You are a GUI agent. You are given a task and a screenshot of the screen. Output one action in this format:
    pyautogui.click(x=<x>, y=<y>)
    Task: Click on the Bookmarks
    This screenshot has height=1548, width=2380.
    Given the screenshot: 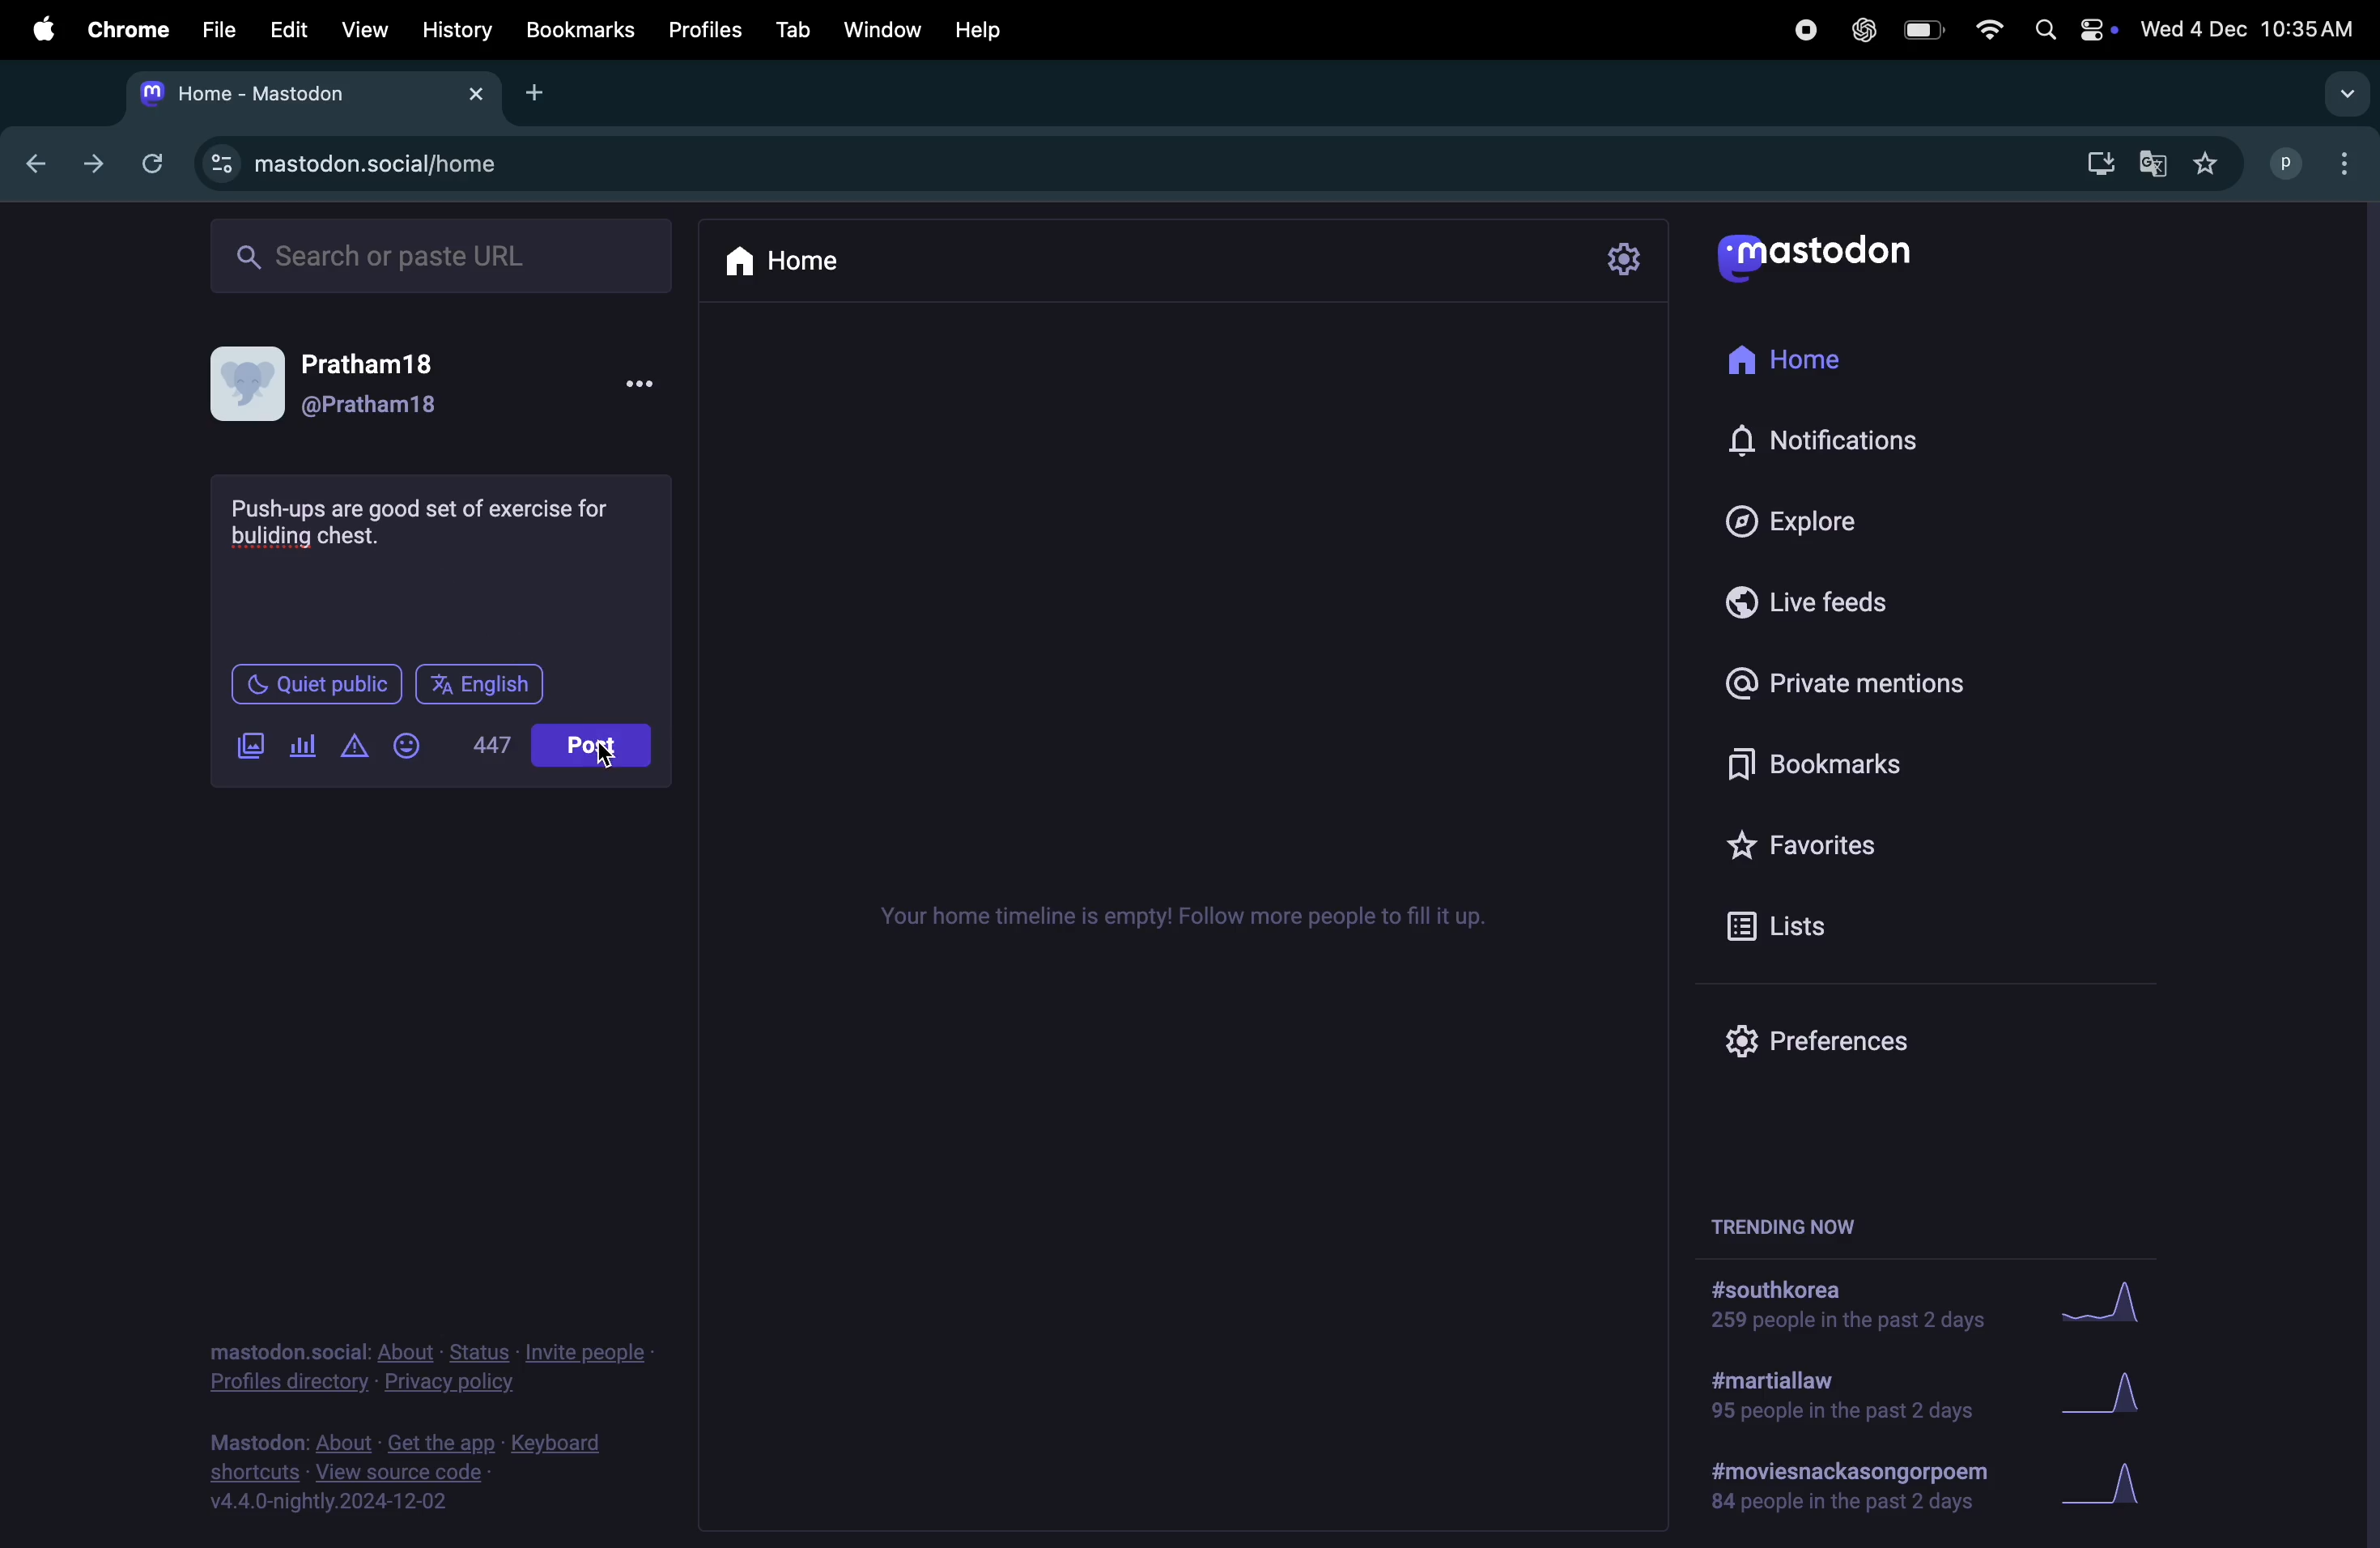 What is the action you would take?
    pyautogui.click(x=579, y=30)
    